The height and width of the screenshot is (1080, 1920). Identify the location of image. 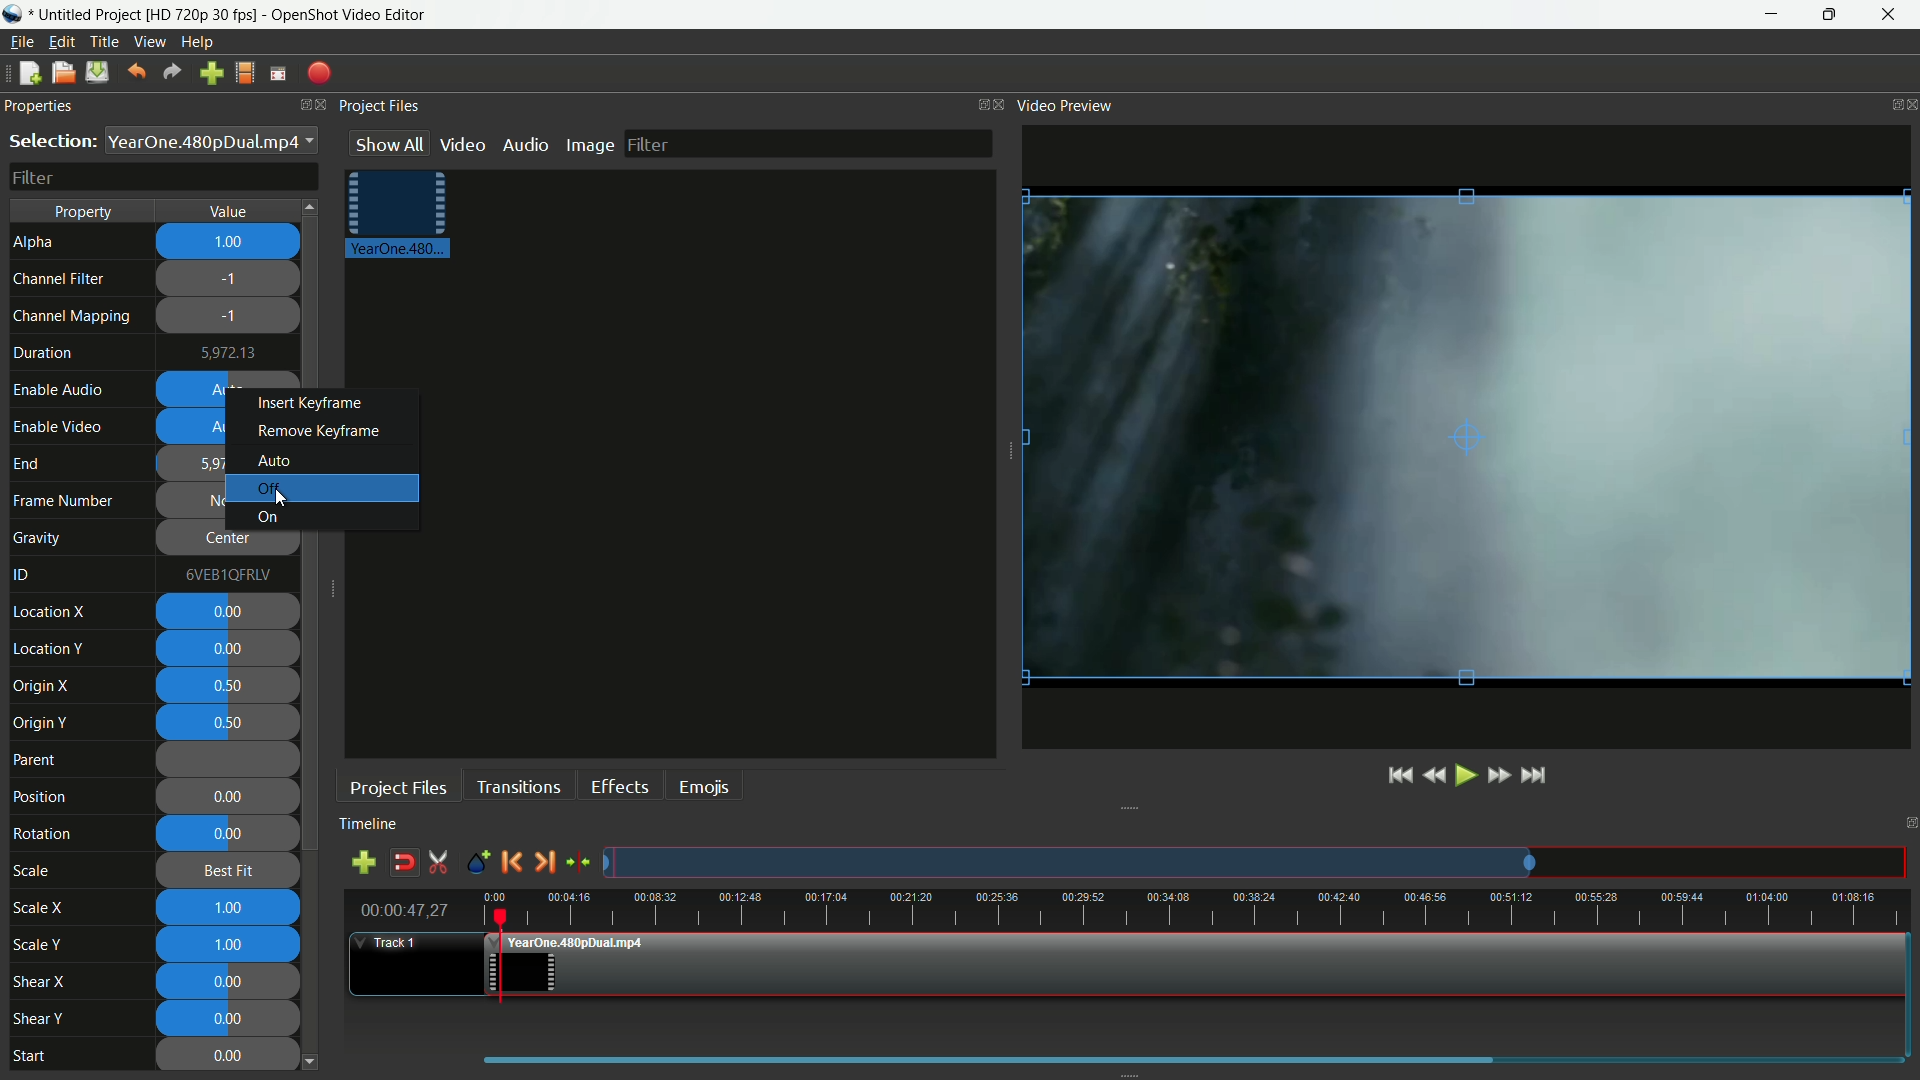
(591, 143).